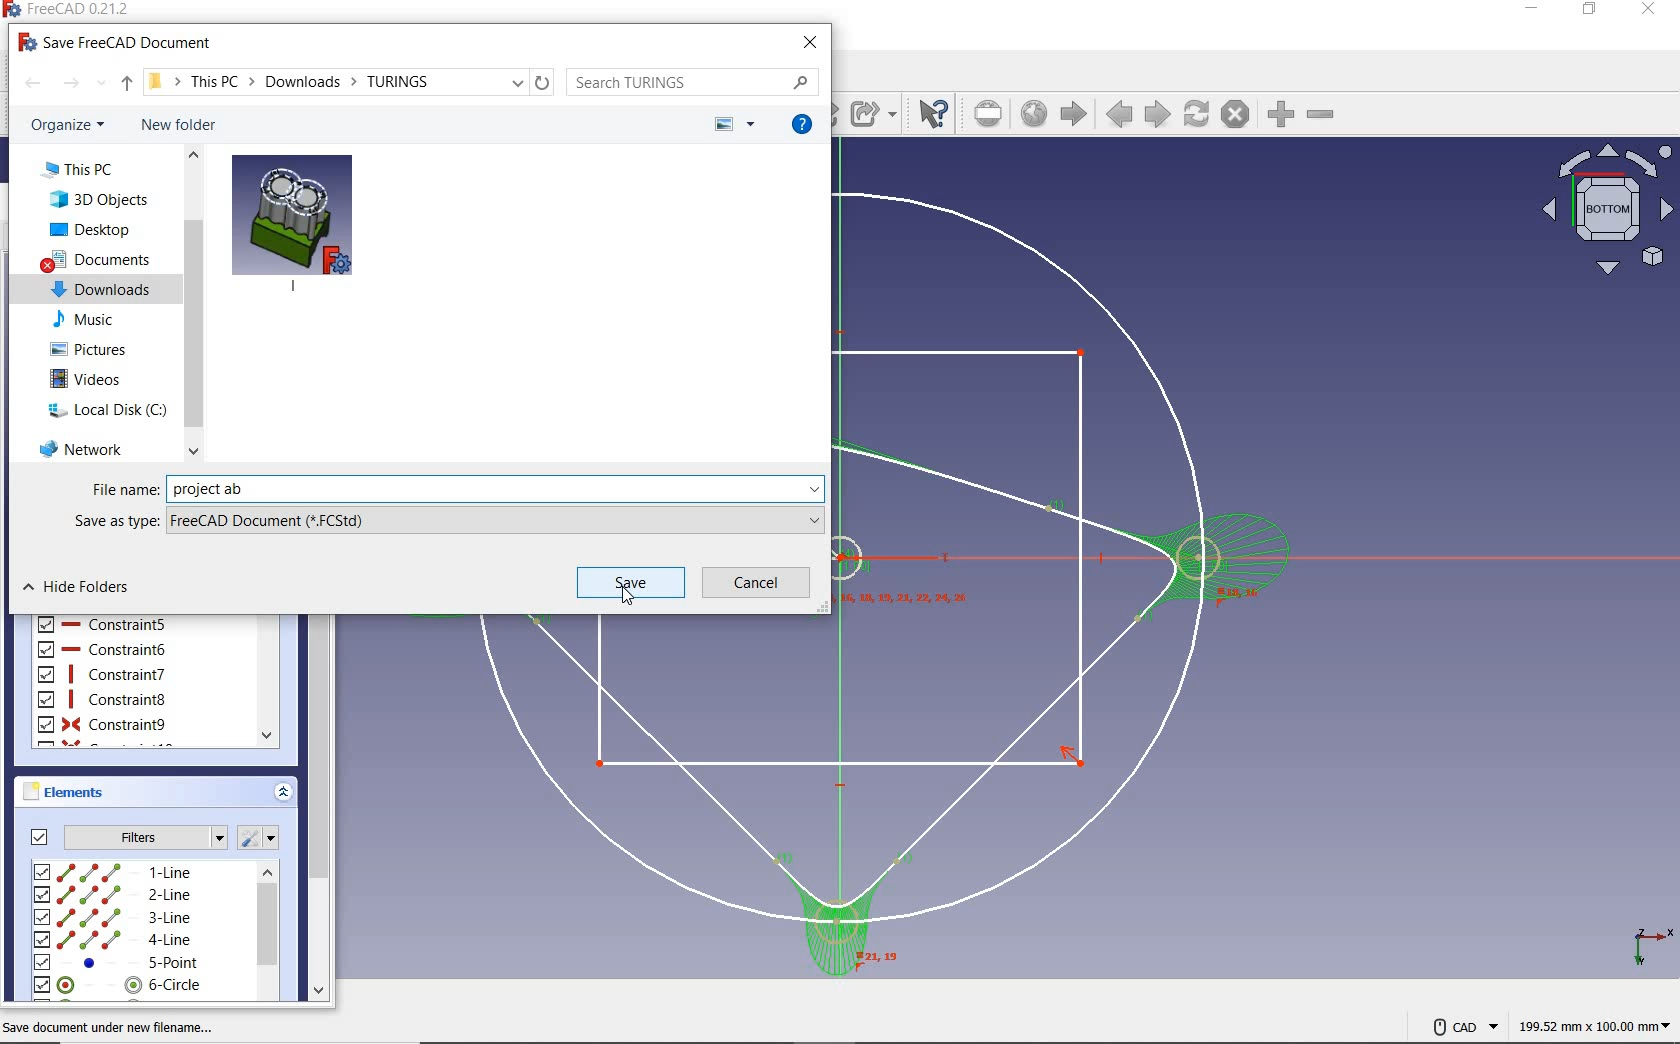 This screenshot has height=1044, width=1680. Describe the element at coordinates (1645, 943) in the screenshot. I see `xyz plane` at that location.